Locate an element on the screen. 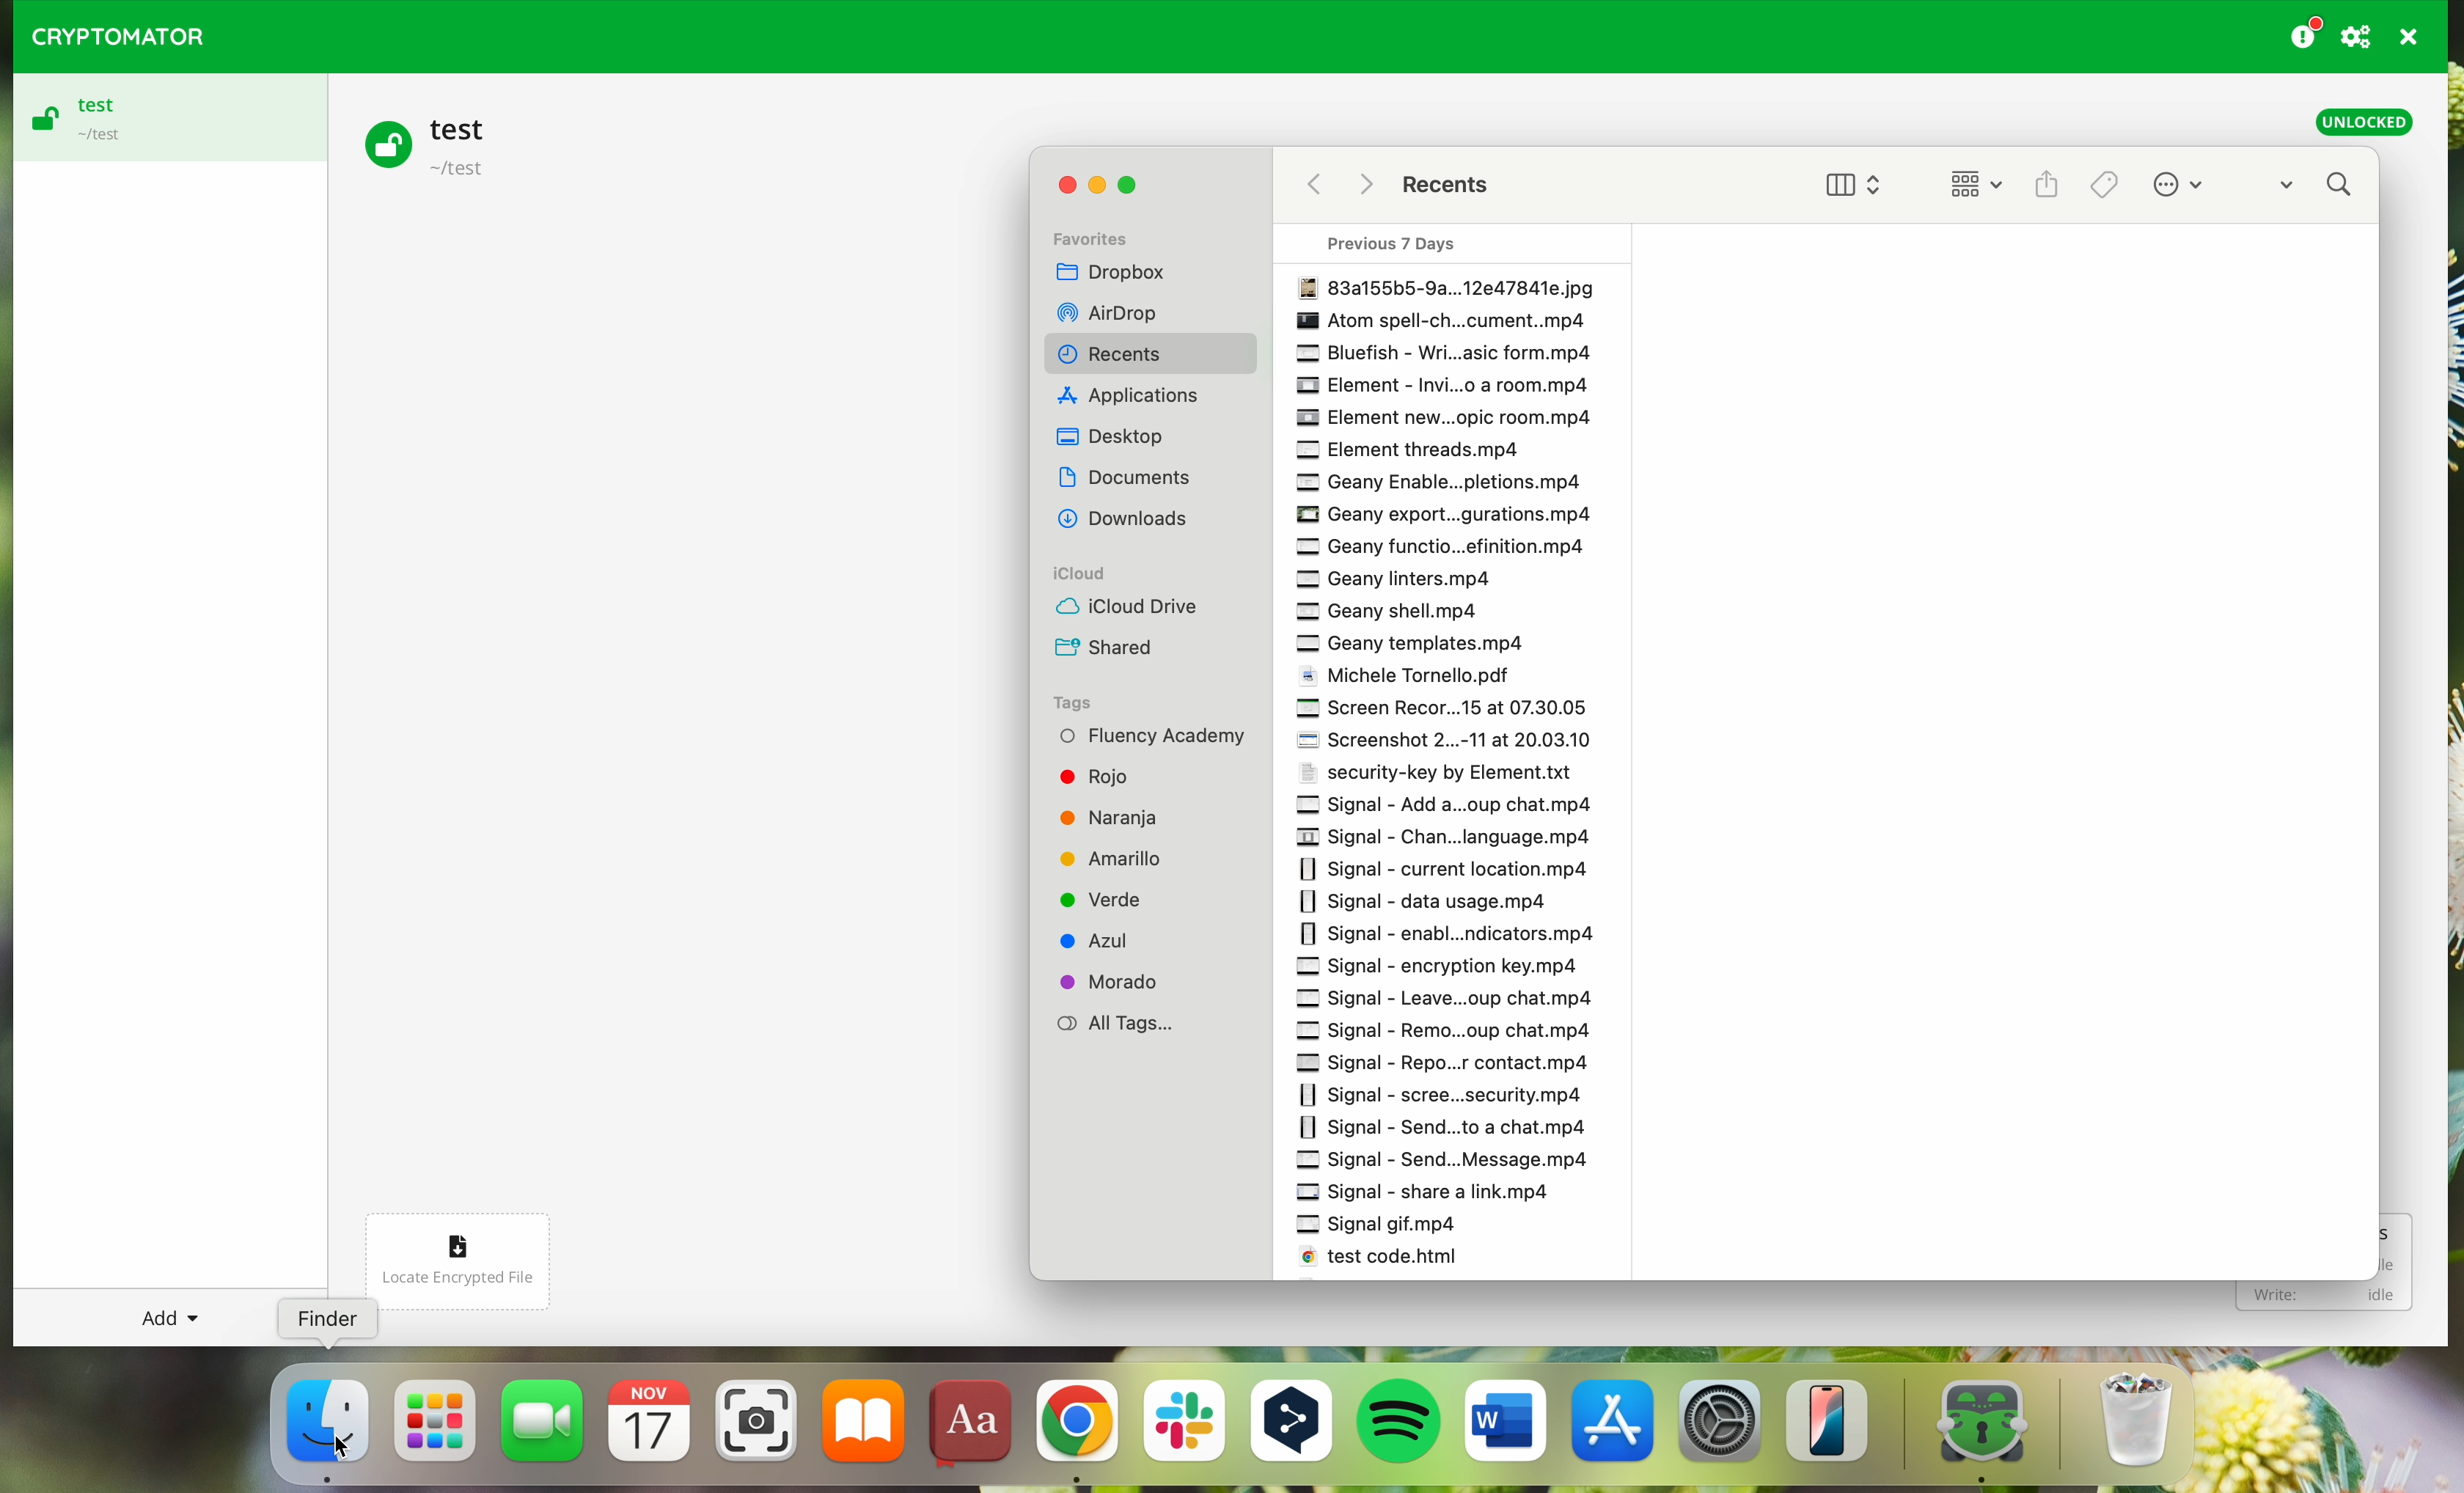 The width and height of the screenshot is (2464, 1493). signal leave is located at coordinates (1471, 1001).